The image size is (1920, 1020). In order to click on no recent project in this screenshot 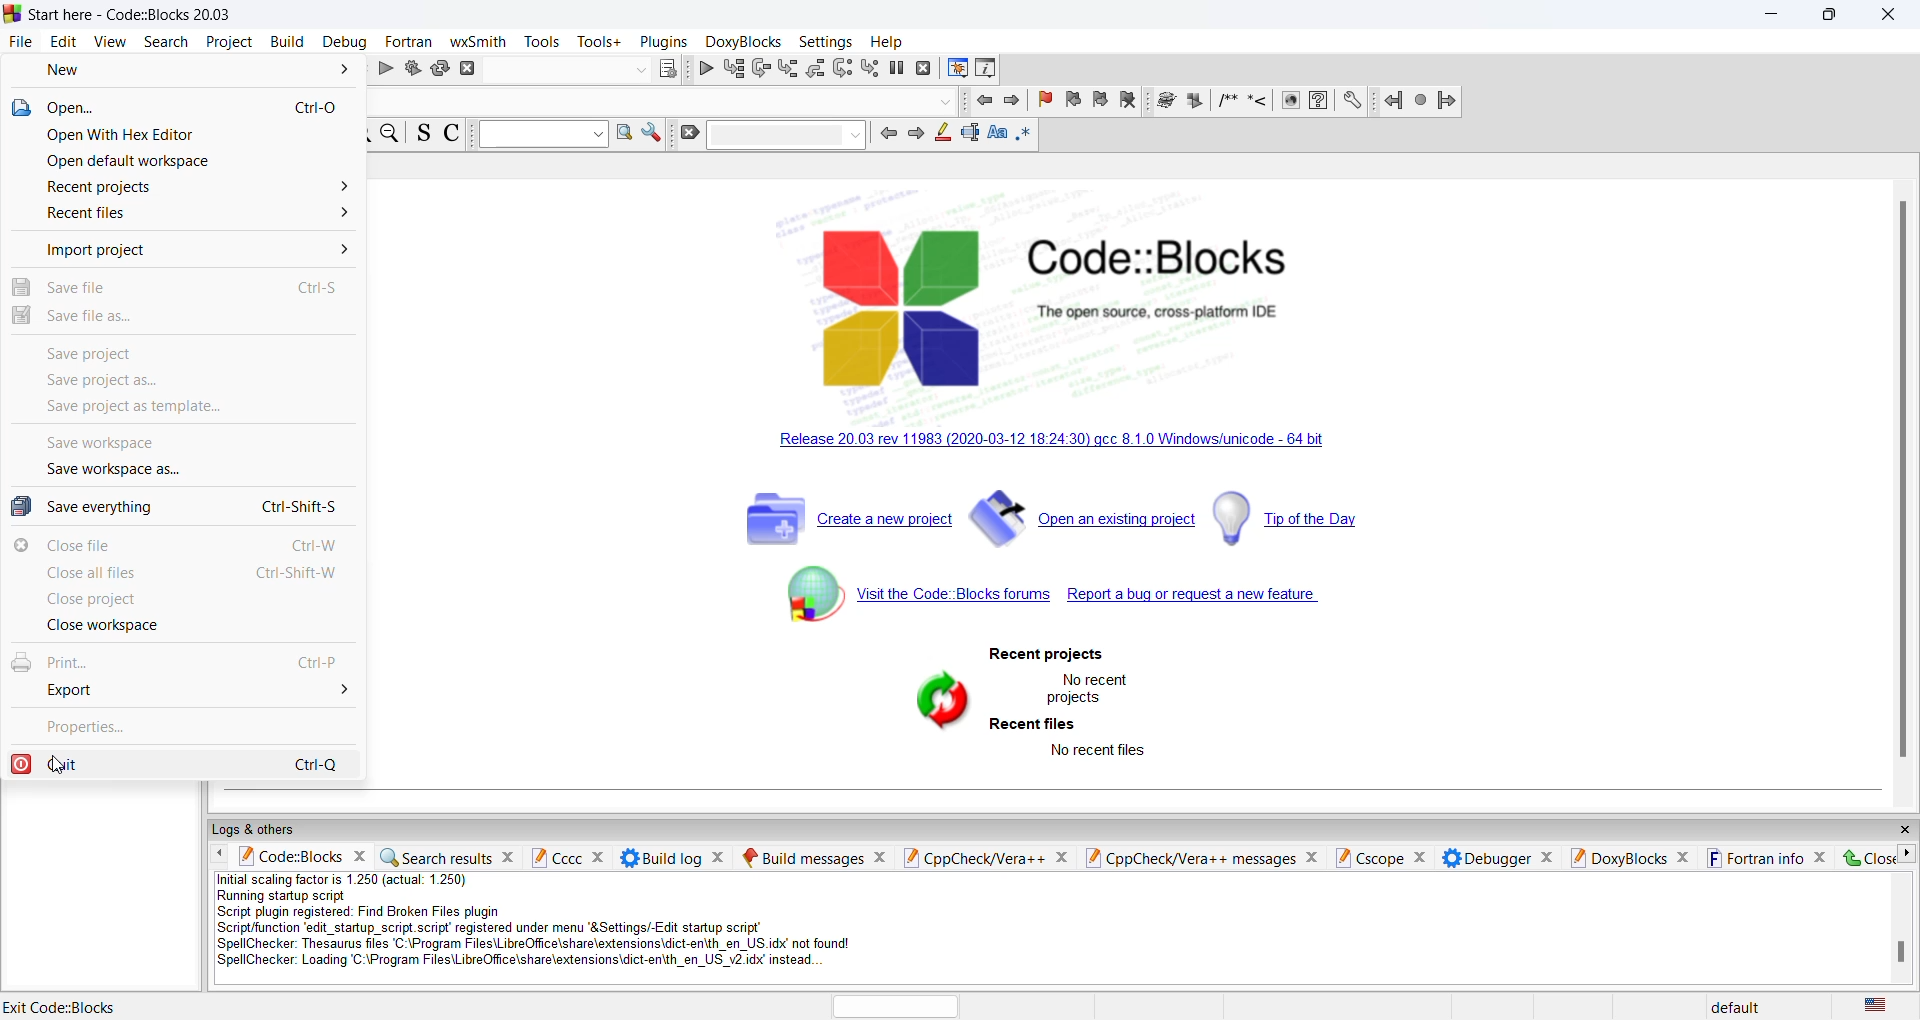, I will do `click(1089, 687)`.